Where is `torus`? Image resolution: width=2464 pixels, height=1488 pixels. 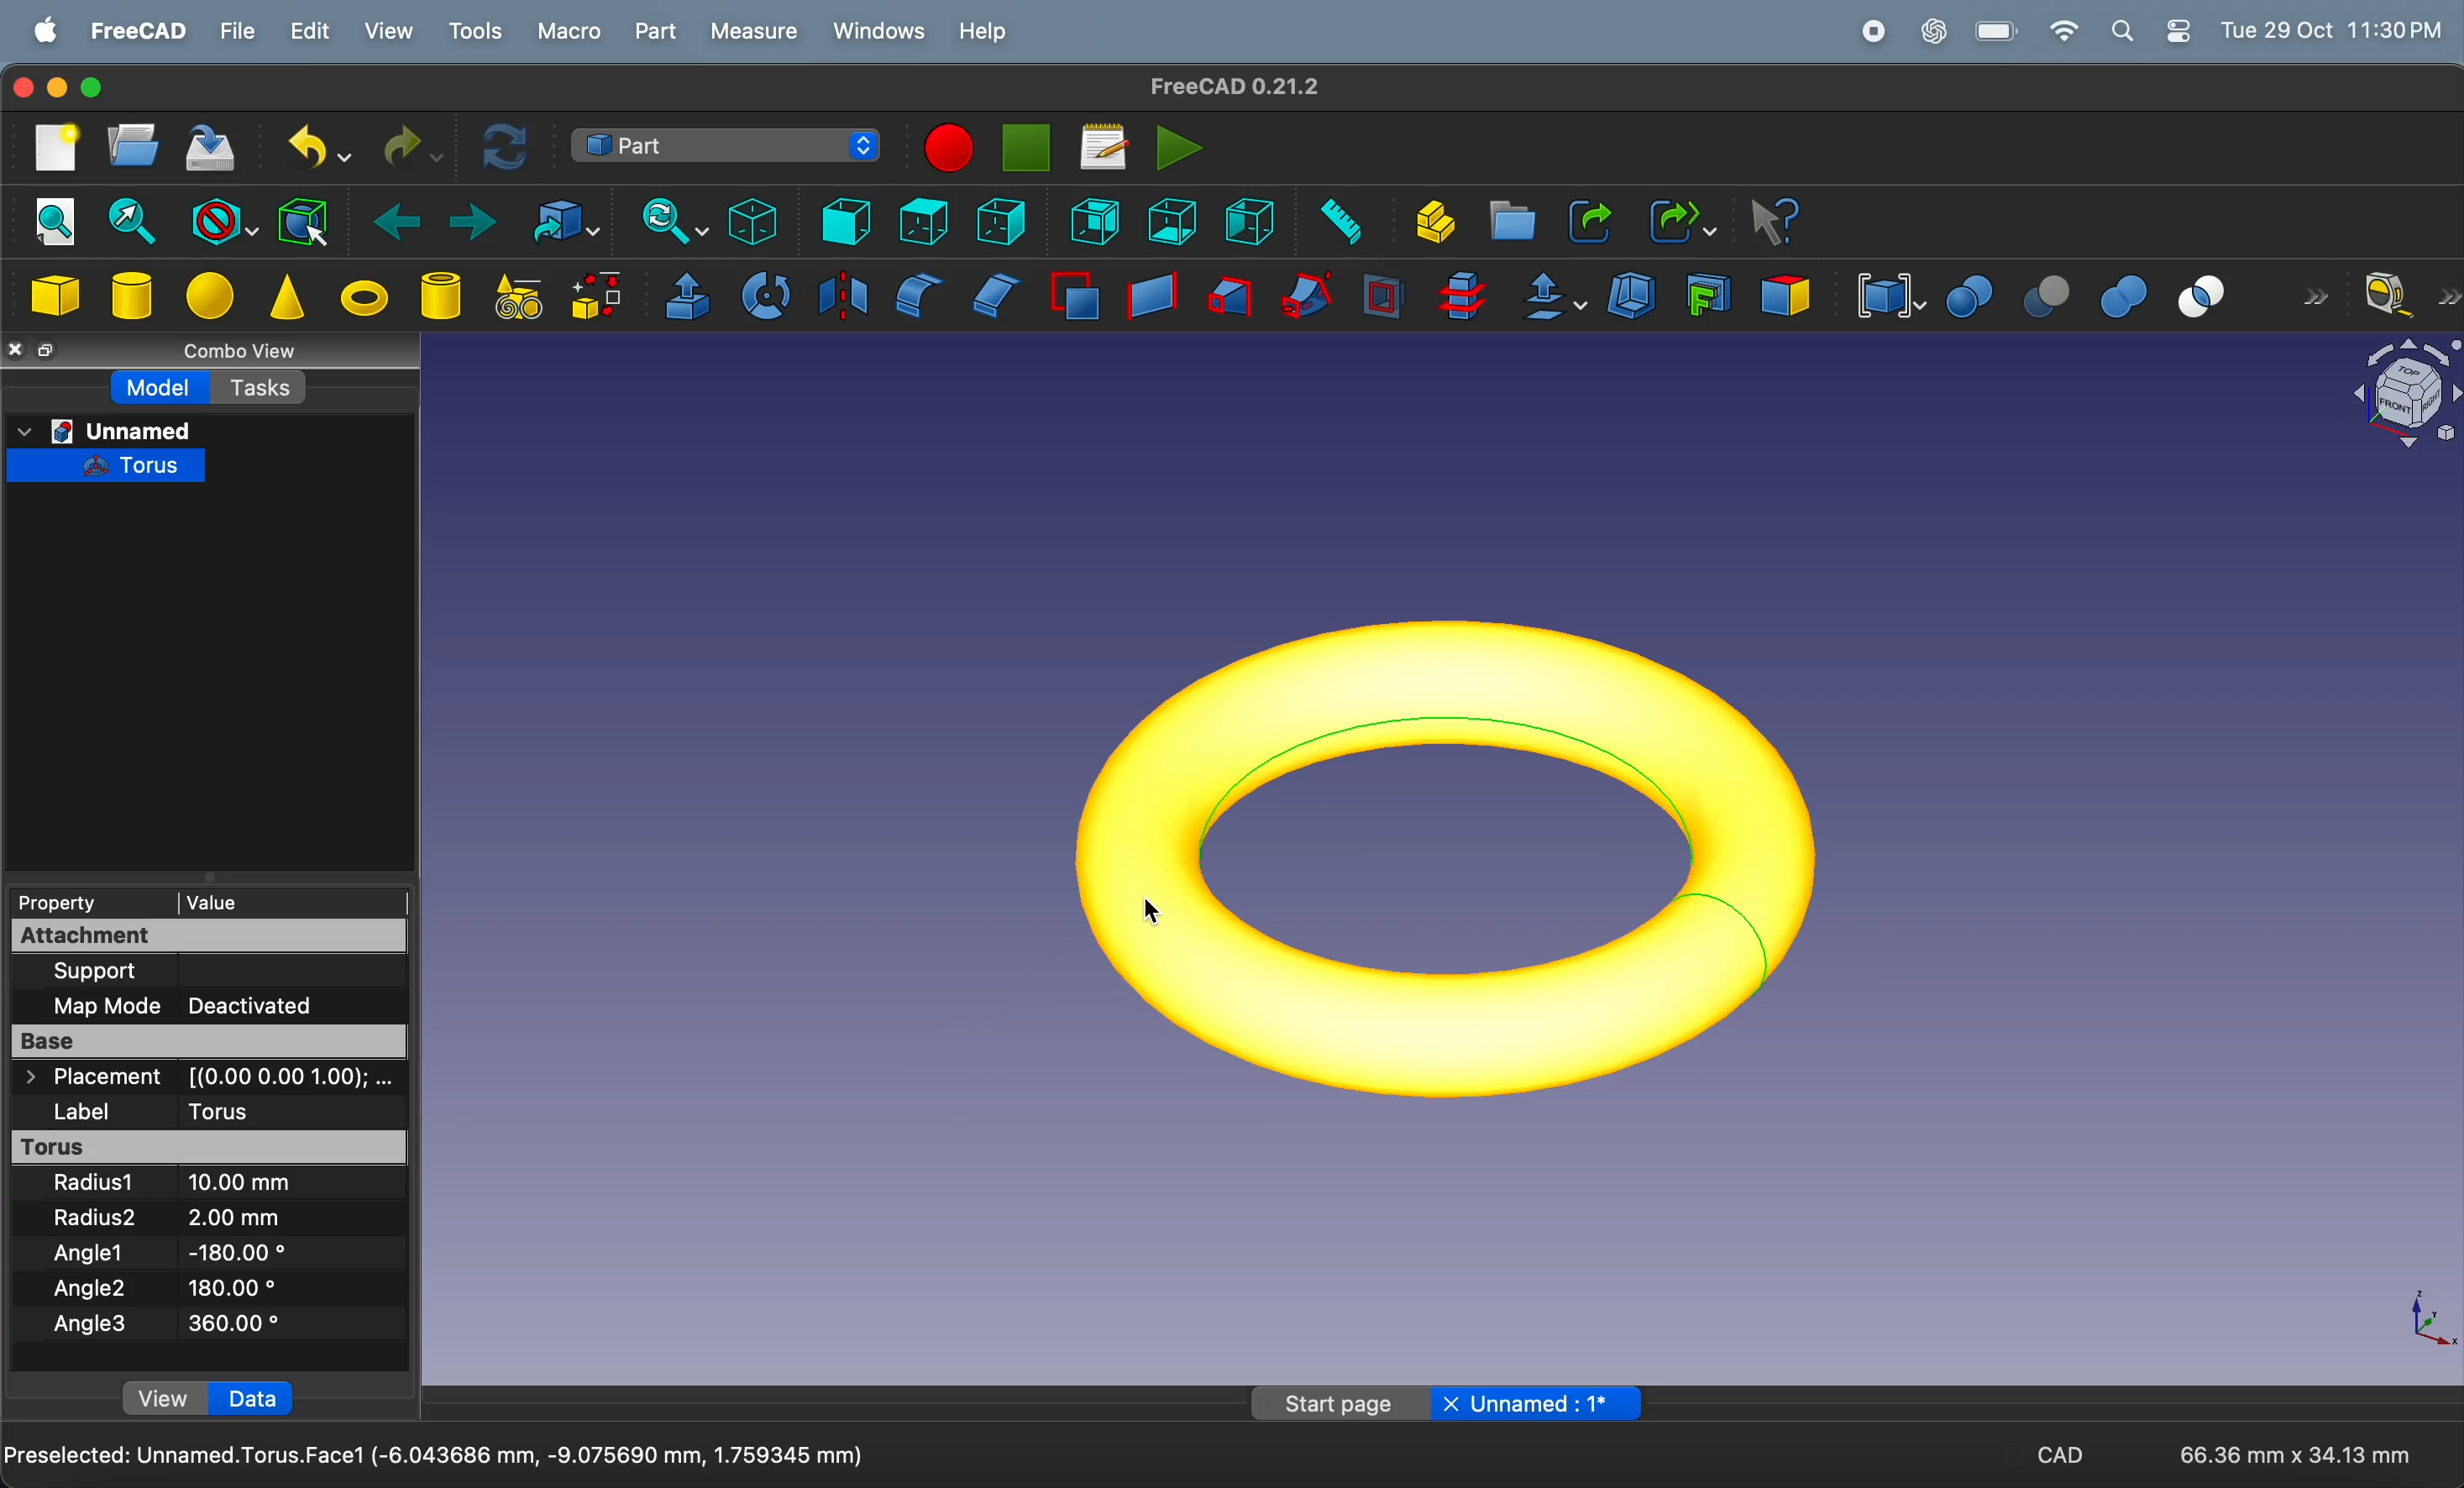
torus is located at coordinates (208, 1147).